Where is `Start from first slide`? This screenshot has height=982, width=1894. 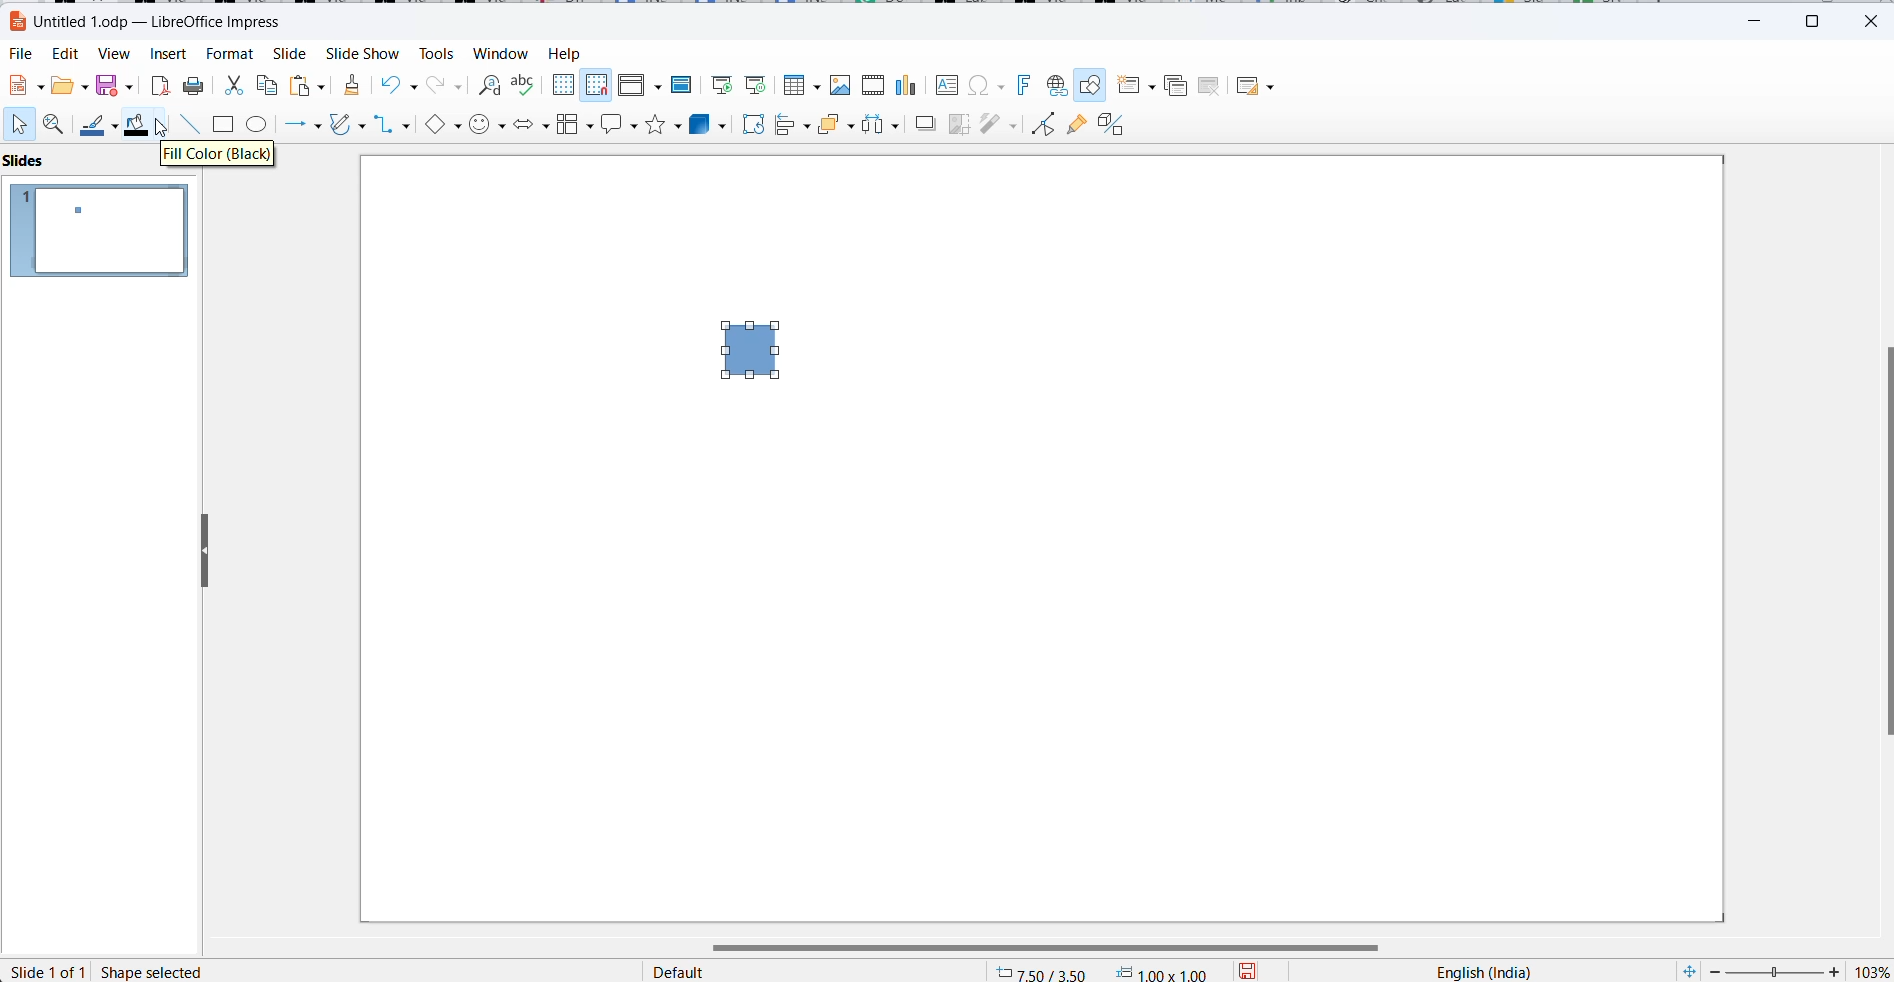
Start from first slide is located at coordinates (723, 83).